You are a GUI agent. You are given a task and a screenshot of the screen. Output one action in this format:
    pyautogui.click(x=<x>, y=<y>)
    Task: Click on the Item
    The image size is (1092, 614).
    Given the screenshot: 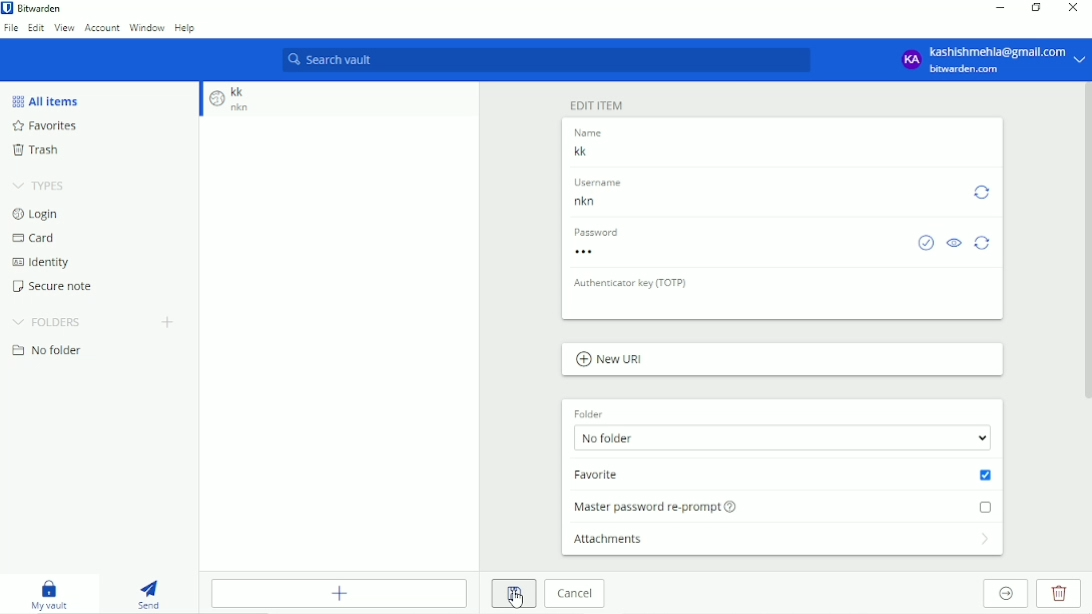 What is the action you would take?
    pyautogui.click(x=230, y=101)
    